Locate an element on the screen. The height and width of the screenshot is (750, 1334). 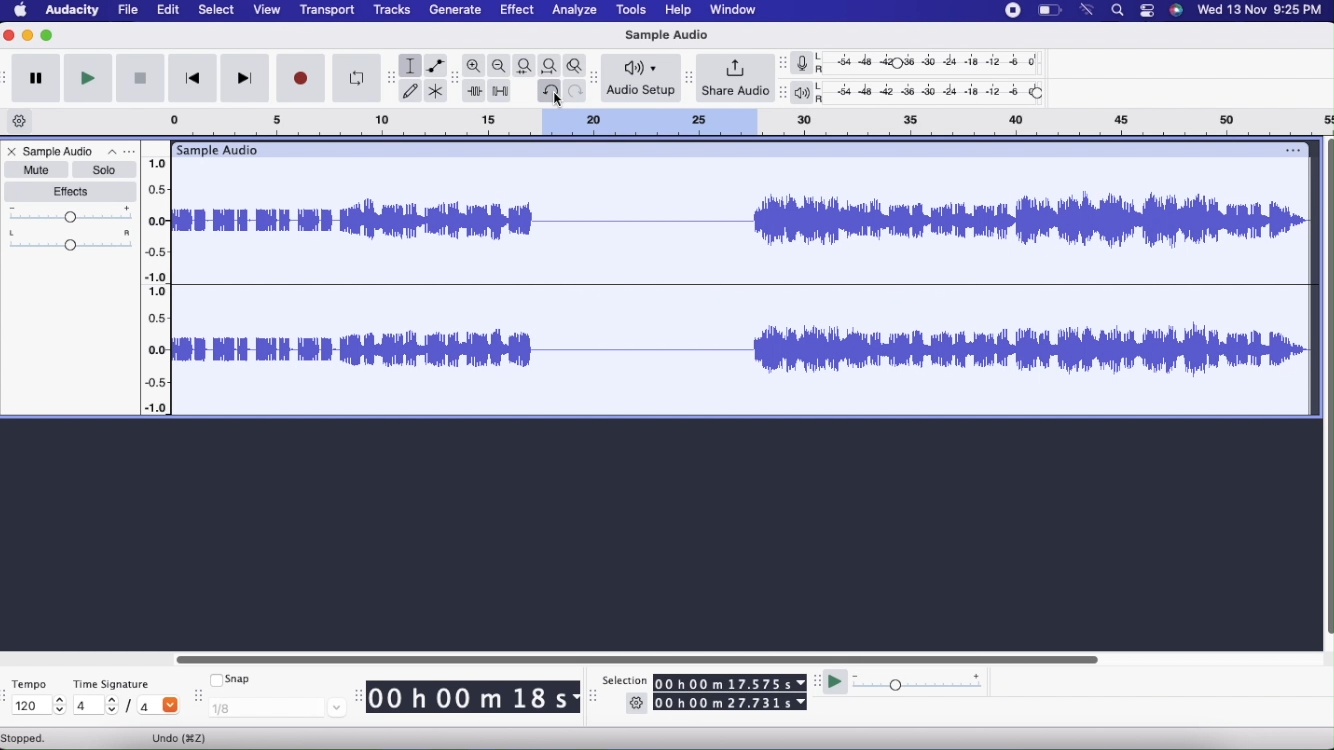
Window is located at coordinates (732, 10).